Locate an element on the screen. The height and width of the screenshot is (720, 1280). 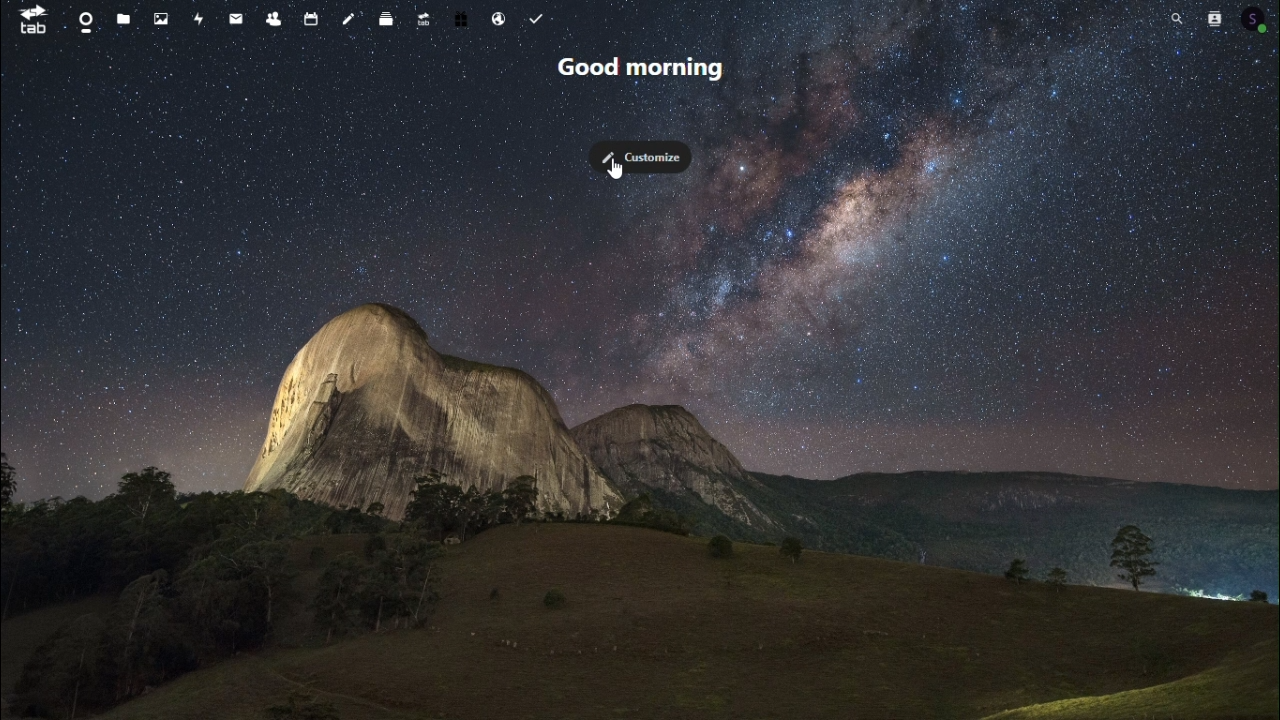
Good morning is located at coordinates (645, 71).